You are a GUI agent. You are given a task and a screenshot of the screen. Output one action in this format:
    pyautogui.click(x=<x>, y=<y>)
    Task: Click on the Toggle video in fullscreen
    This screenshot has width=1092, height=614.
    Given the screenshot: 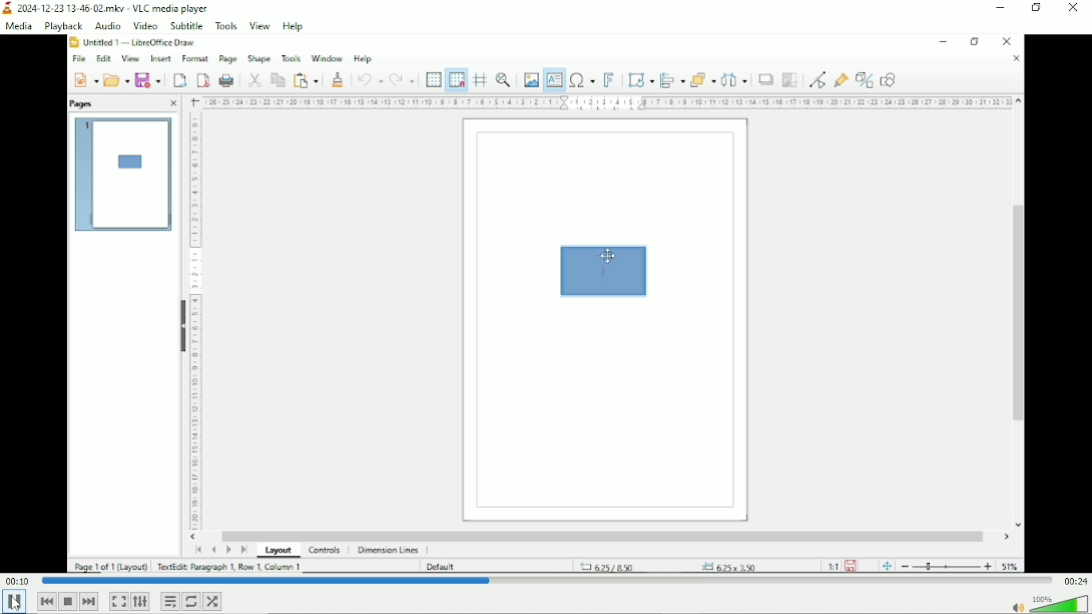 What is the action you would take?
    pyautogui.click(x=118, y=603)
    